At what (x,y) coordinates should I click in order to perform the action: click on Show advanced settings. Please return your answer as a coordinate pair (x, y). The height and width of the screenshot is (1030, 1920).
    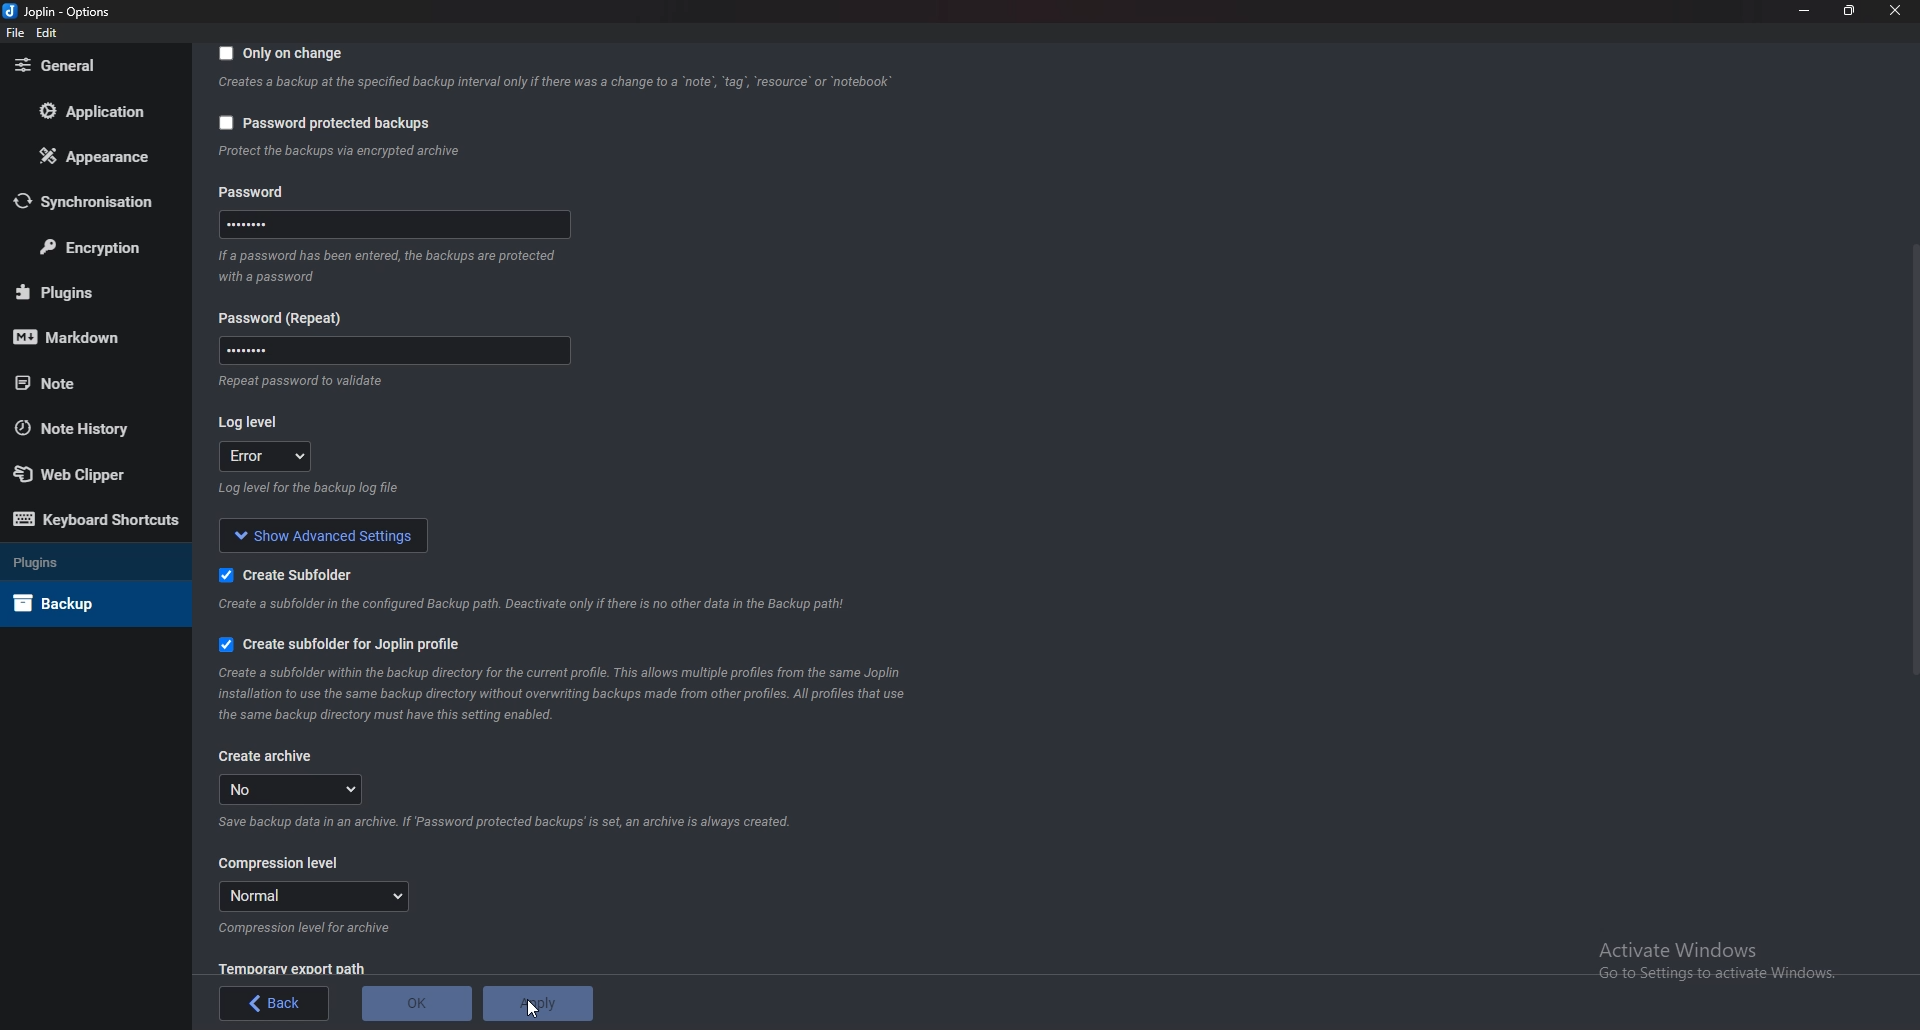
    Looking at the image, I should click on (326, 533).